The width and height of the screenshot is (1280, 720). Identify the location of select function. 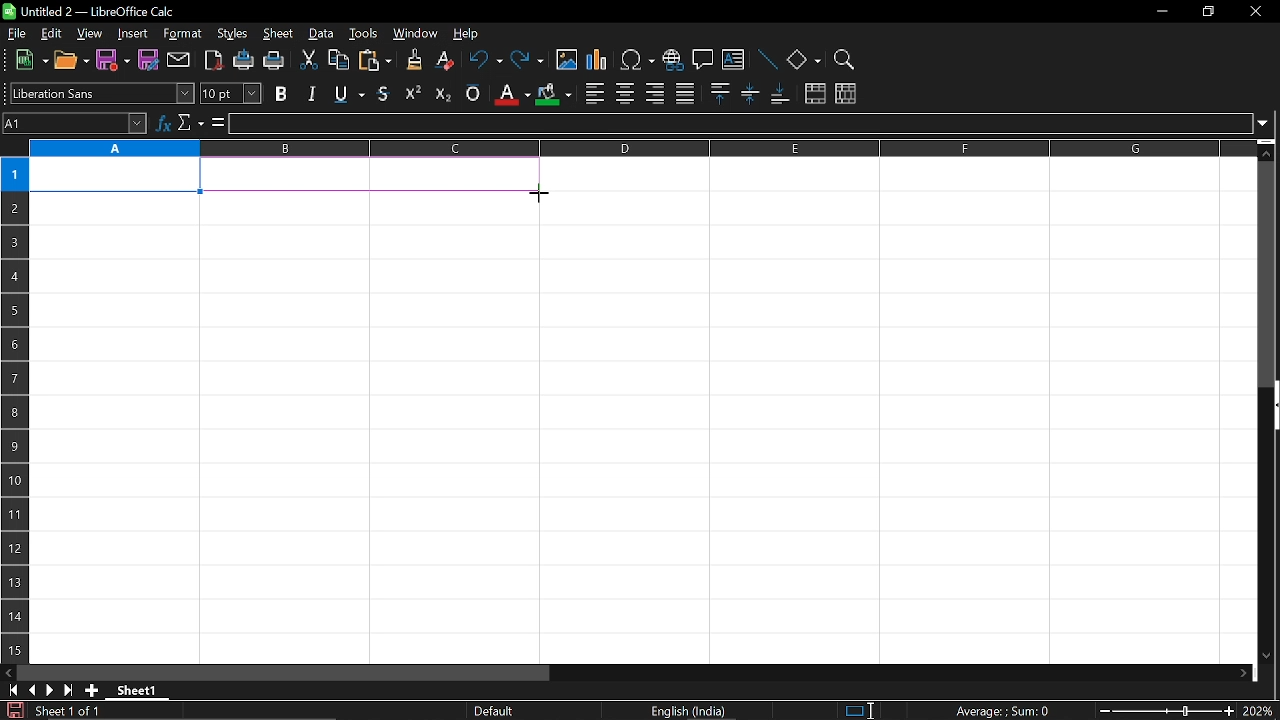
(190, 124).